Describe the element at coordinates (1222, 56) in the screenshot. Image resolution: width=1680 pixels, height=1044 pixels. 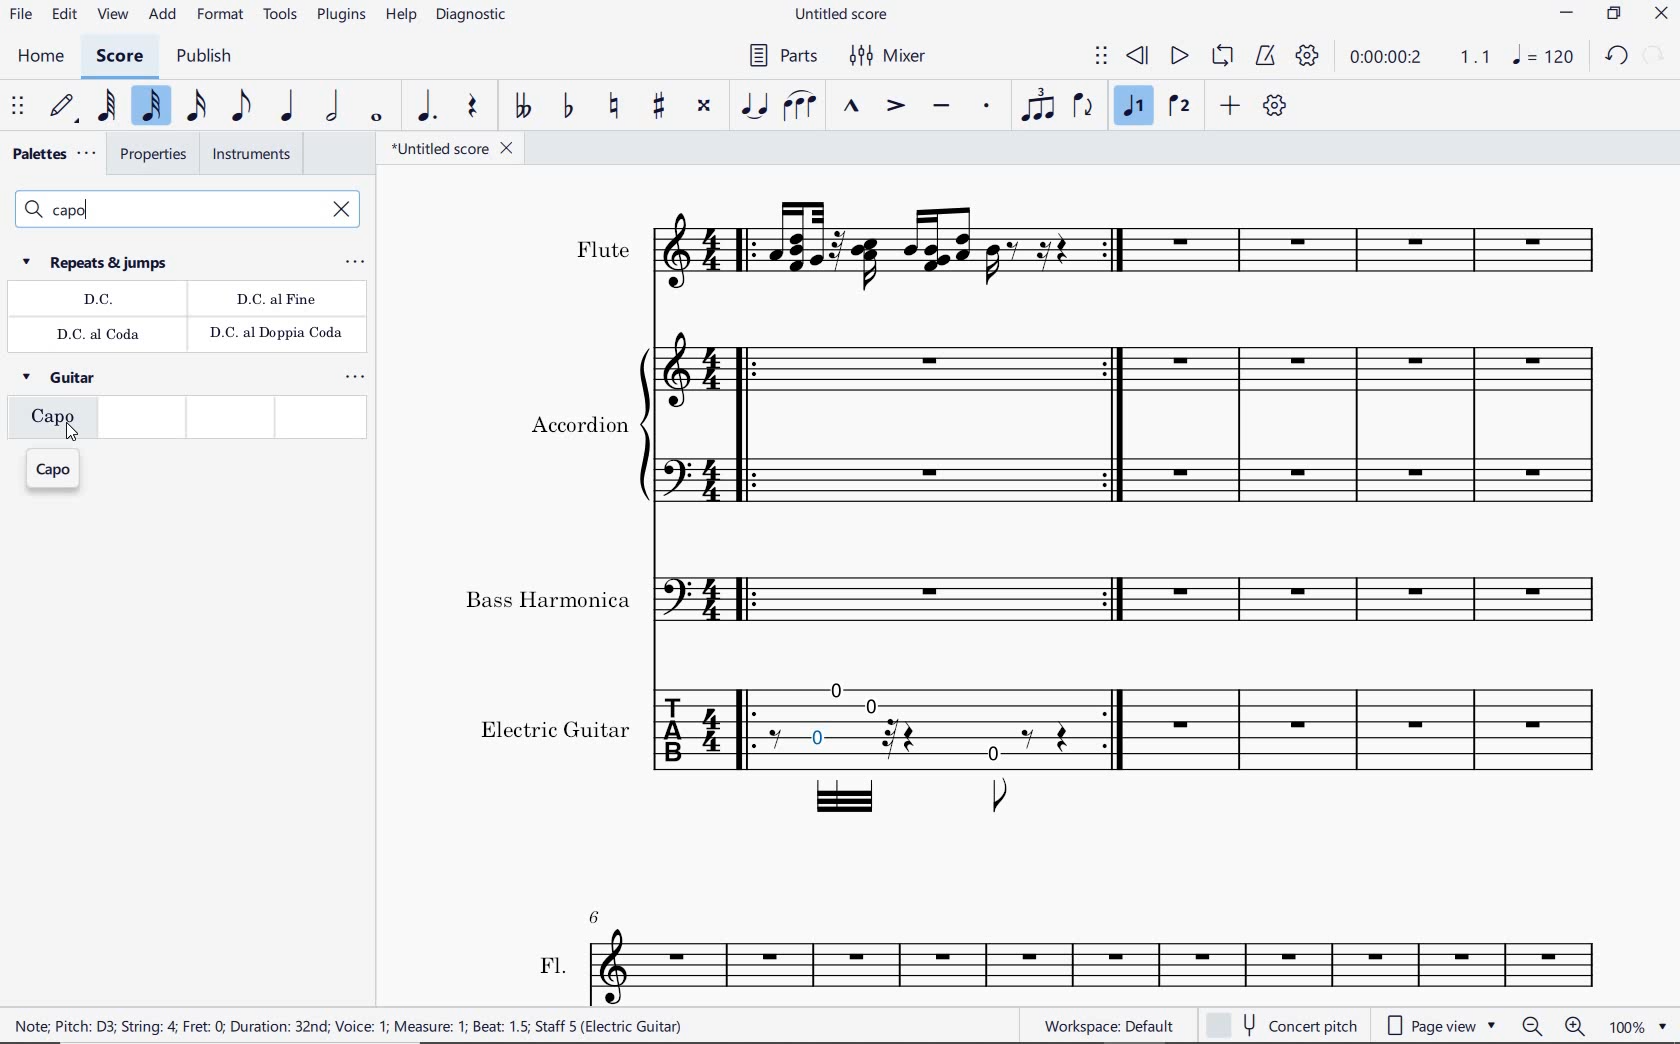
I see `loop playback` at that location.